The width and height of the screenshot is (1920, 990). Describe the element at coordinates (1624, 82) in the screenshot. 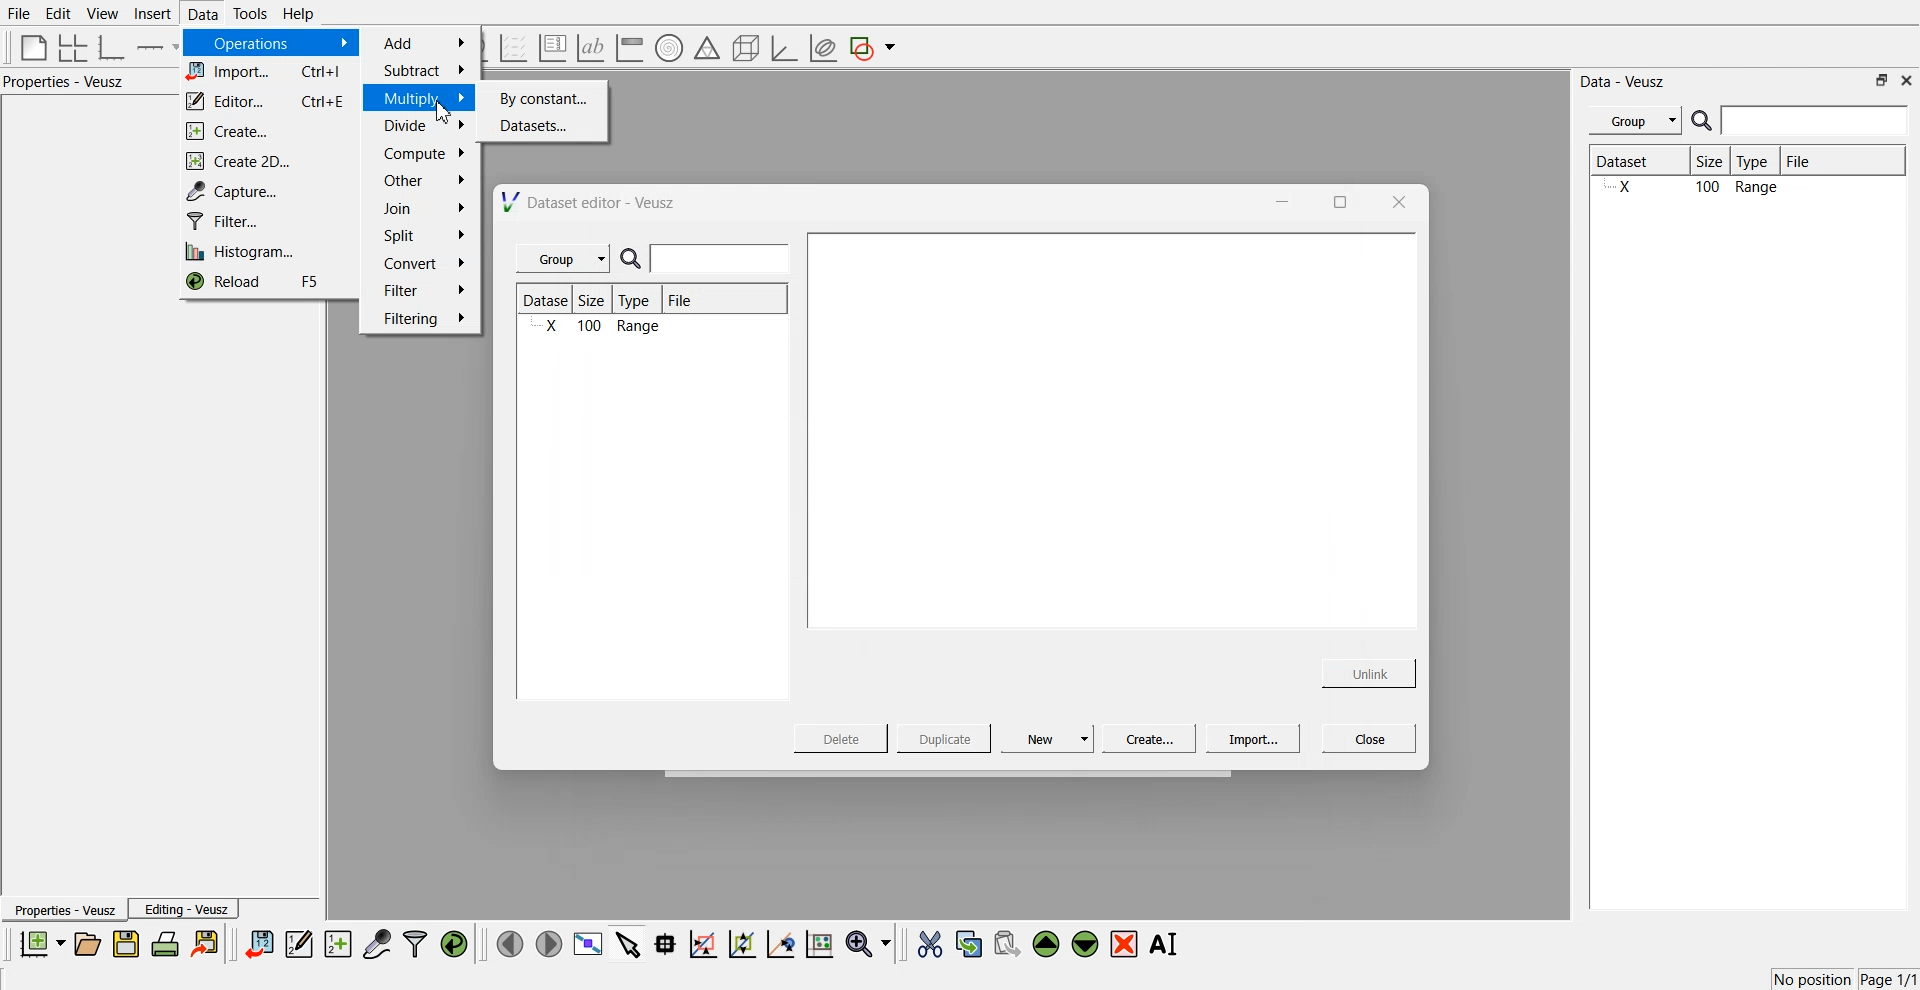

I see `Data - Veusz` at that location.